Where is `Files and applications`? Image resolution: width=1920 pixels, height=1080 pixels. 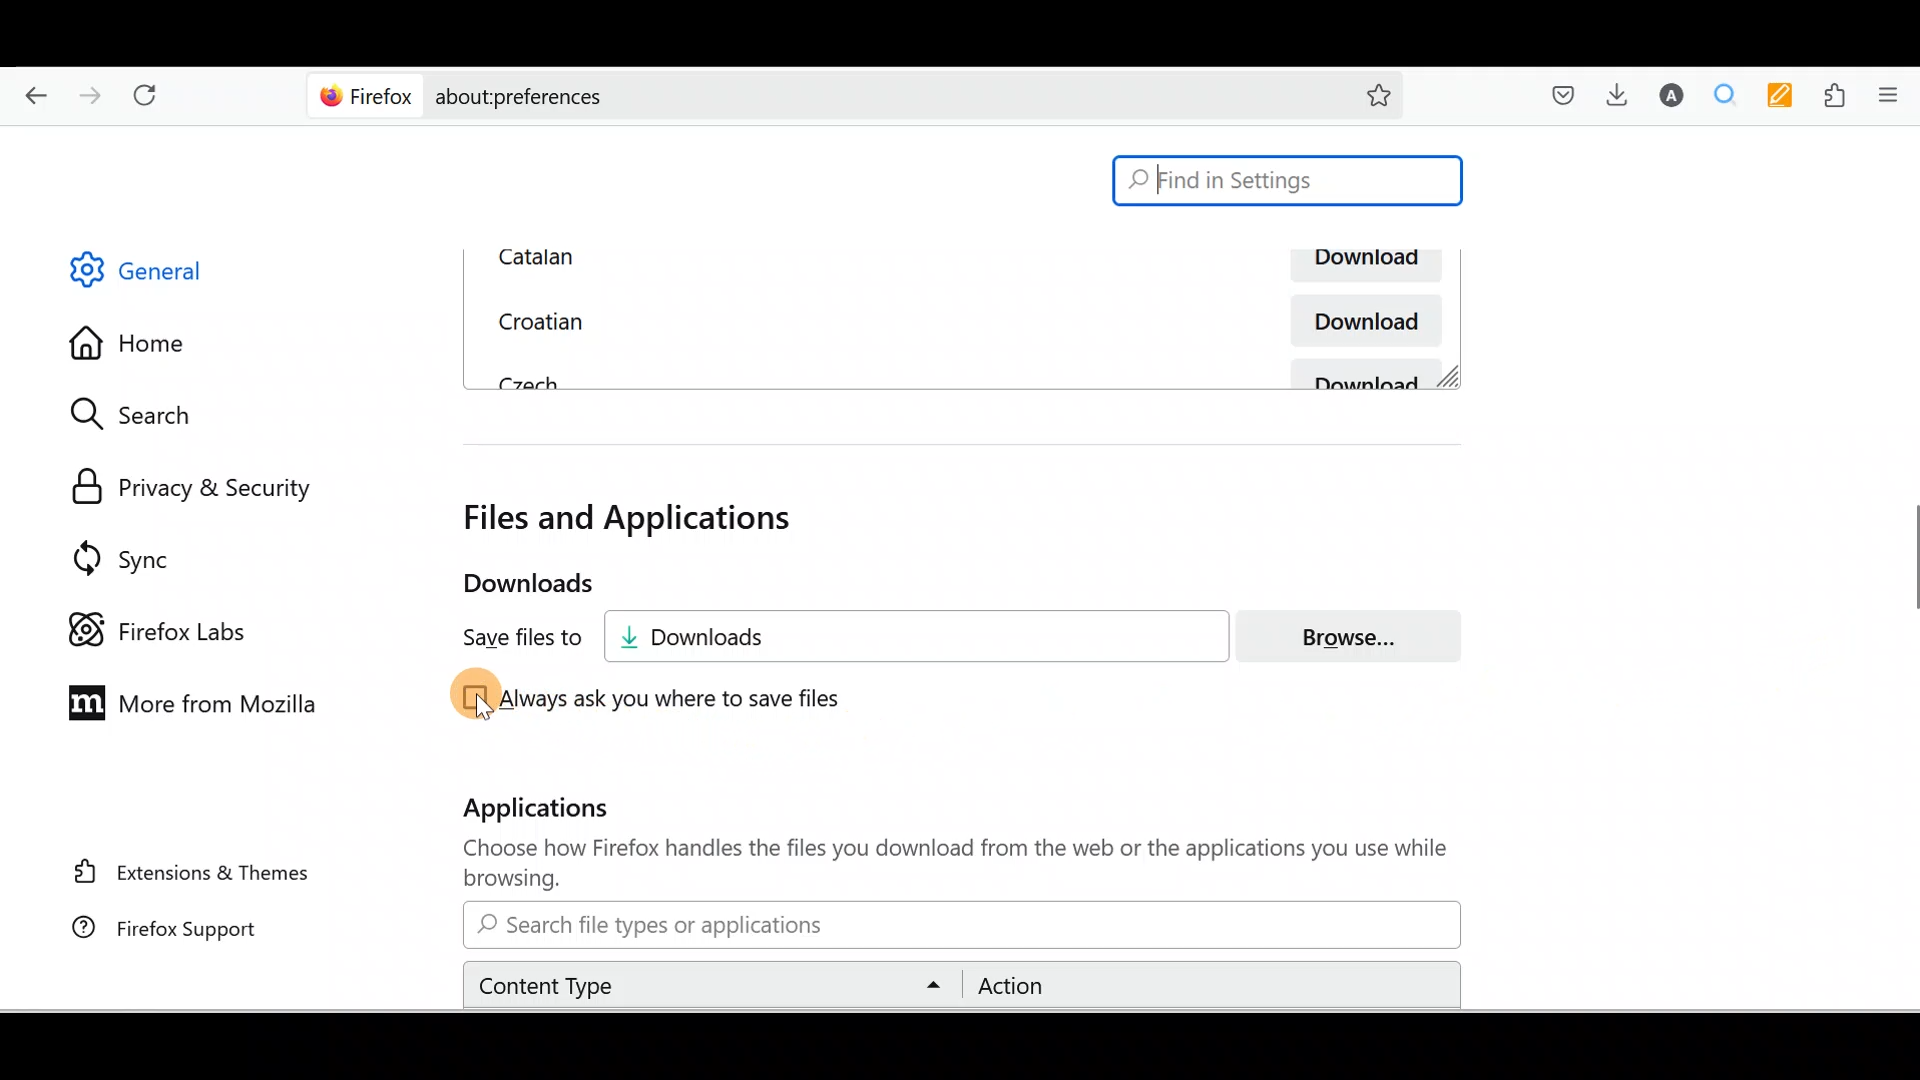 Files and applications is located at coordinates (634, 518).